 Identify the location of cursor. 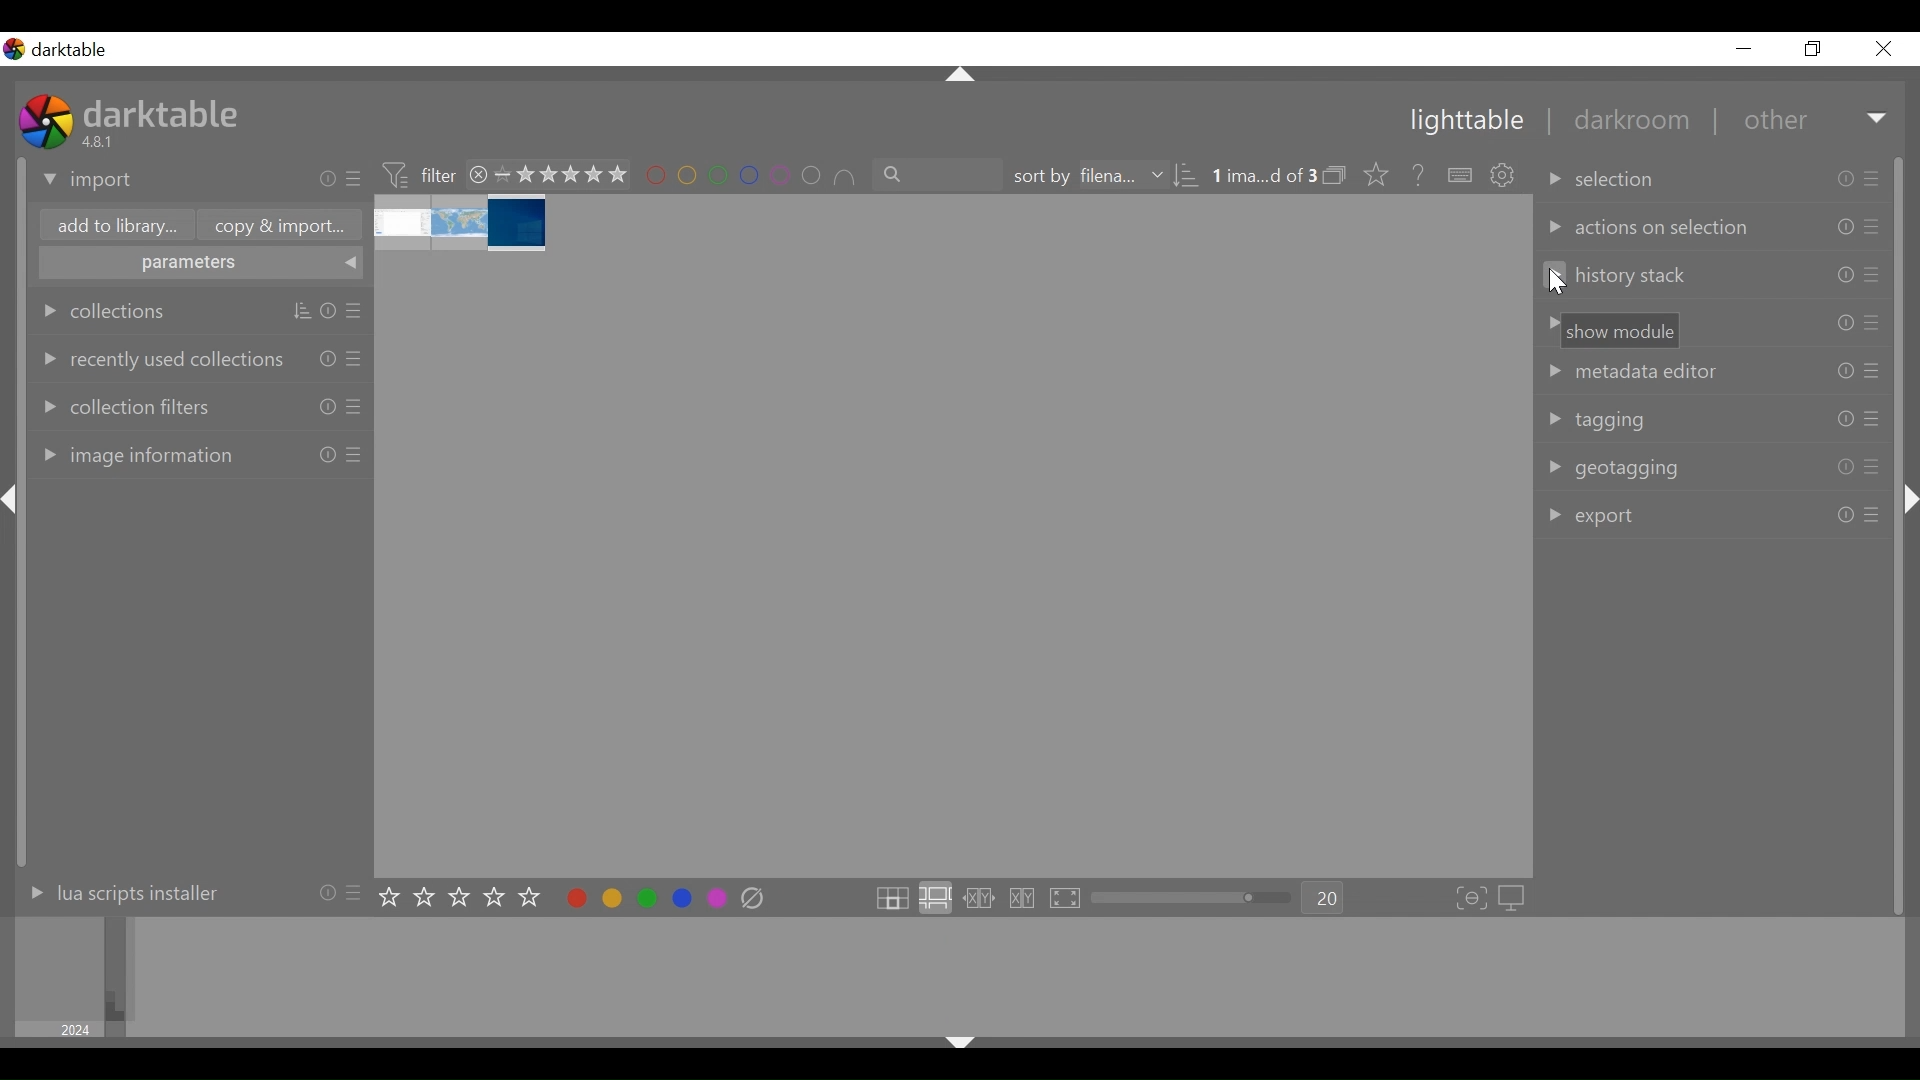
(1560, 284).